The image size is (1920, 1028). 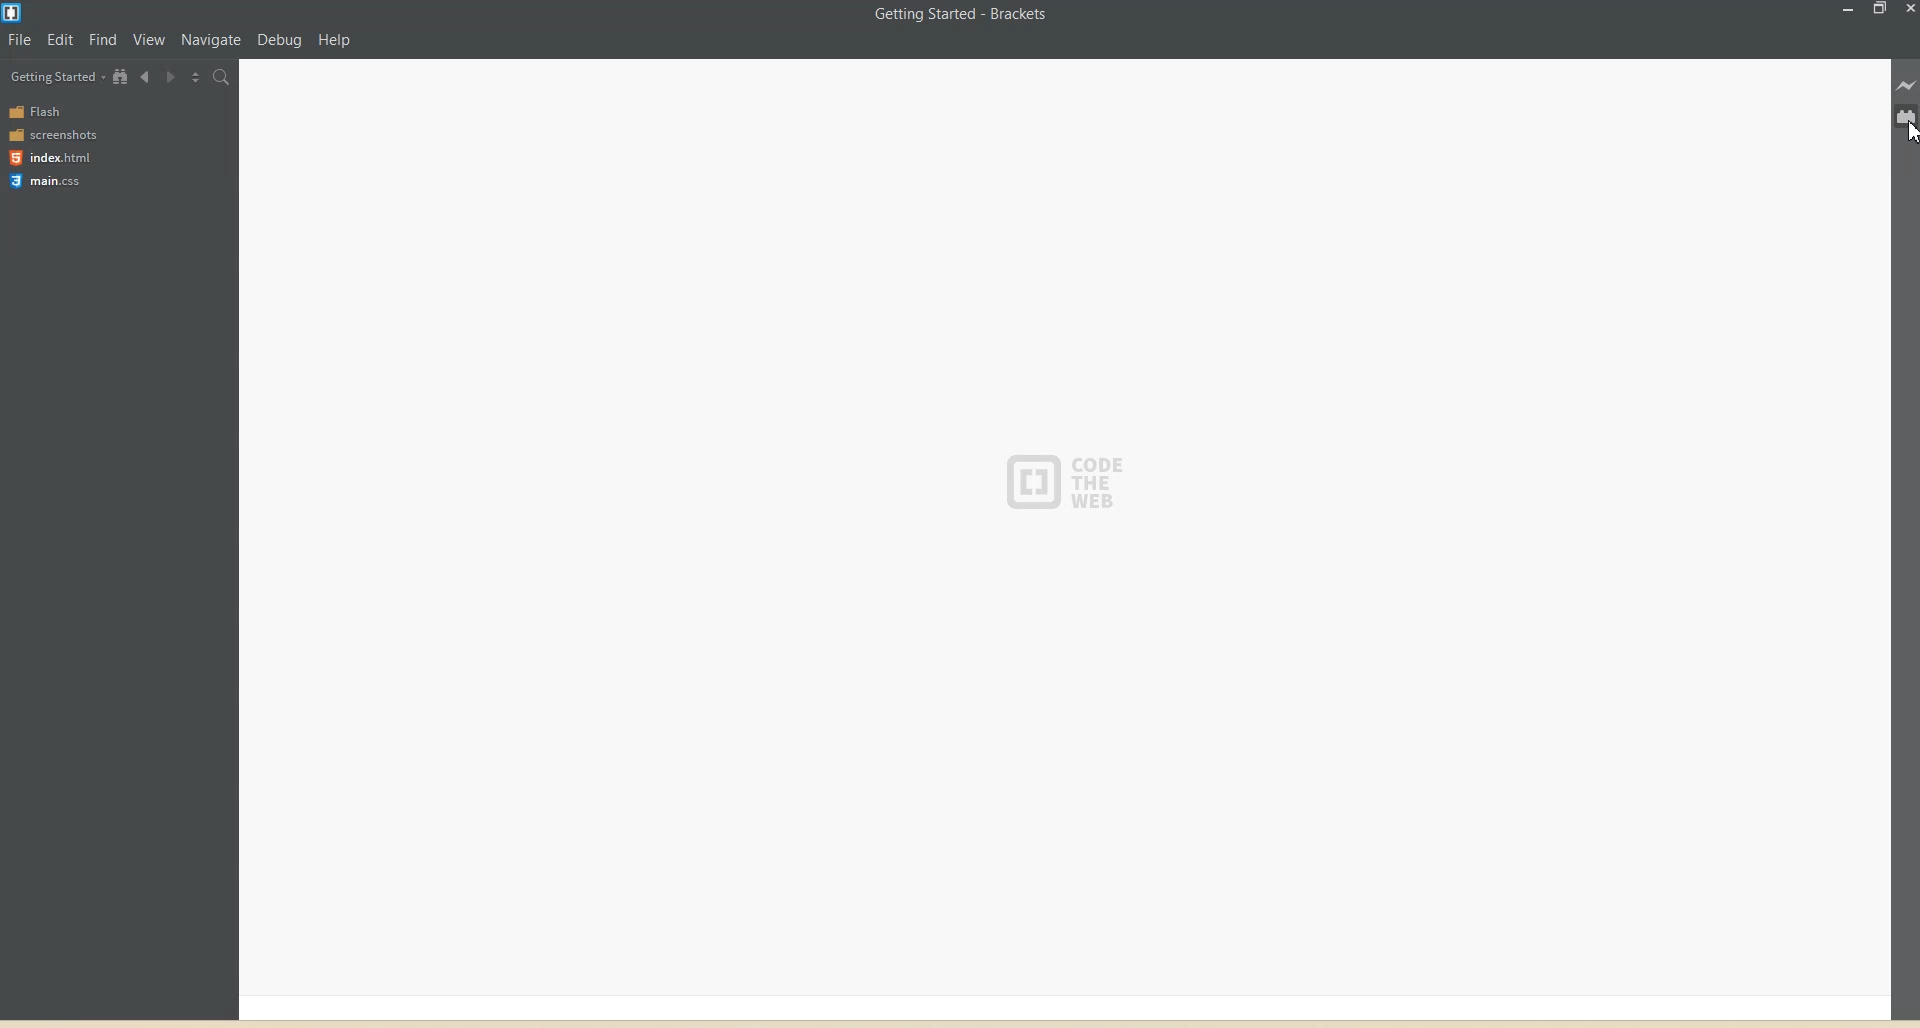 I want to click on Find, so click(x=104, y=39).